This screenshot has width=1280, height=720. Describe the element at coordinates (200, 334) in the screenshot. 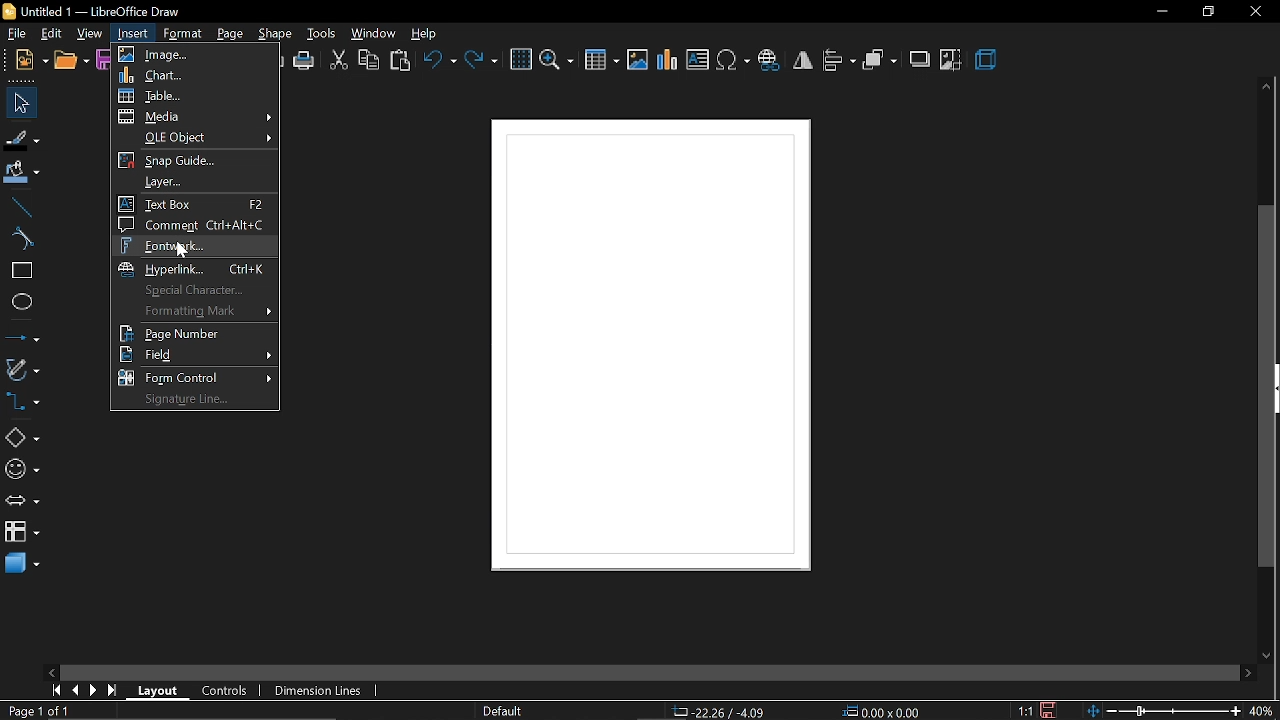

I see `page number` at that location.